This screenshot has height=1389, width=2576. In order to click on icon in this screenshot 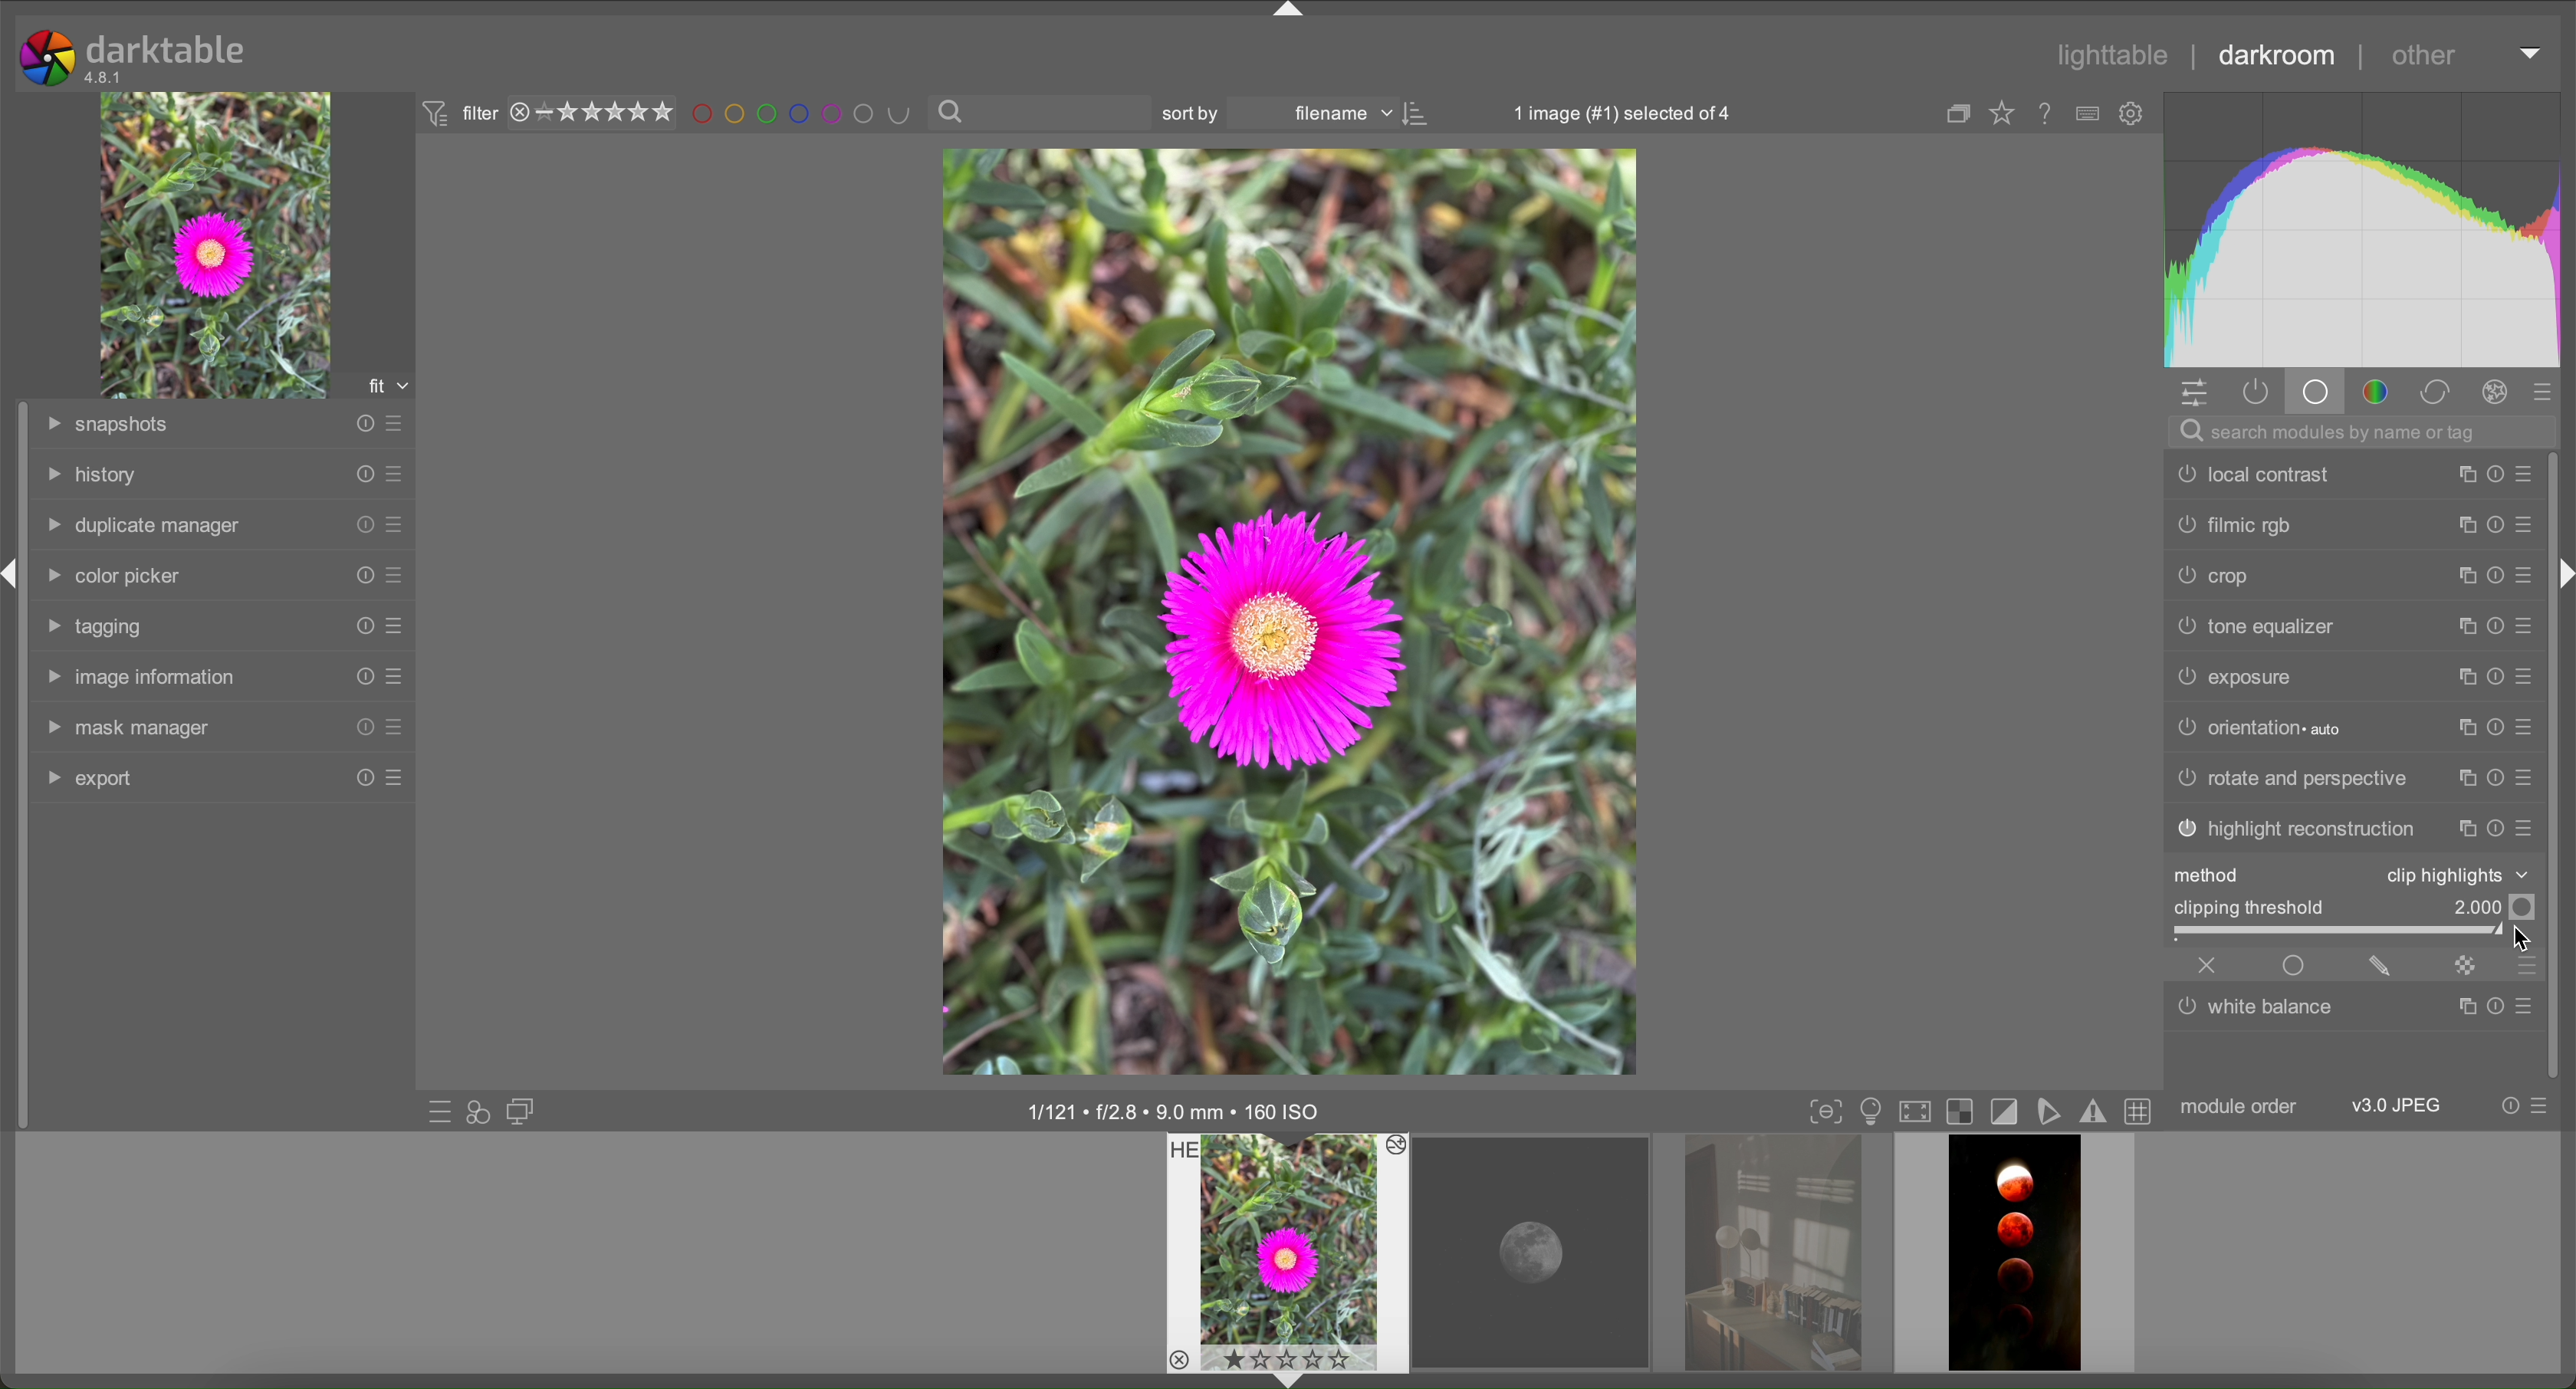, I will do `click(1419, 114)`.